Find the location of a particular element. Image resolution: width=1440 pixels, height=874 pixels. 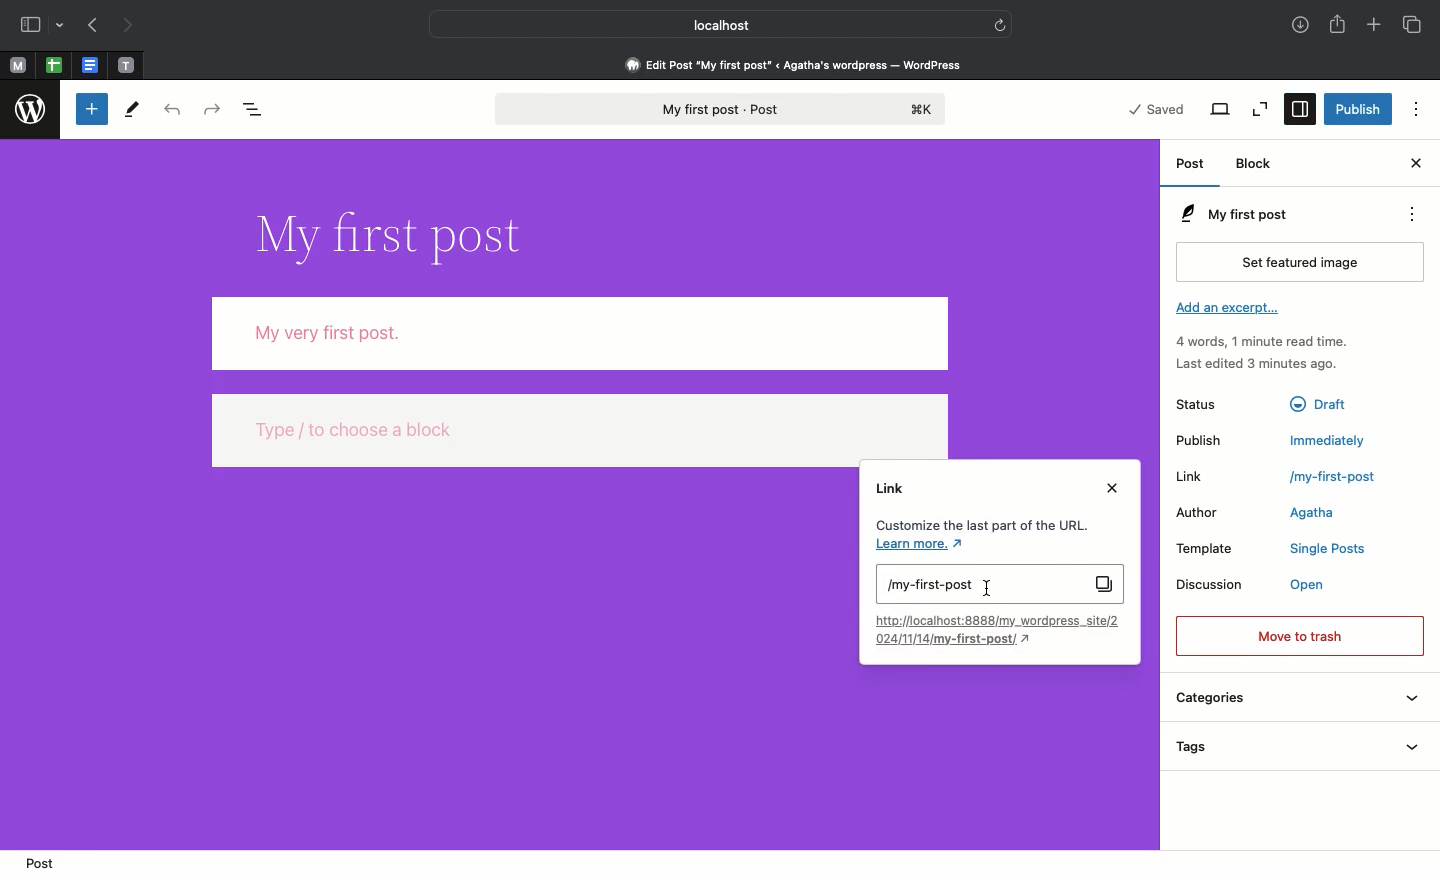

Link is located at coordinates (1196, 476).